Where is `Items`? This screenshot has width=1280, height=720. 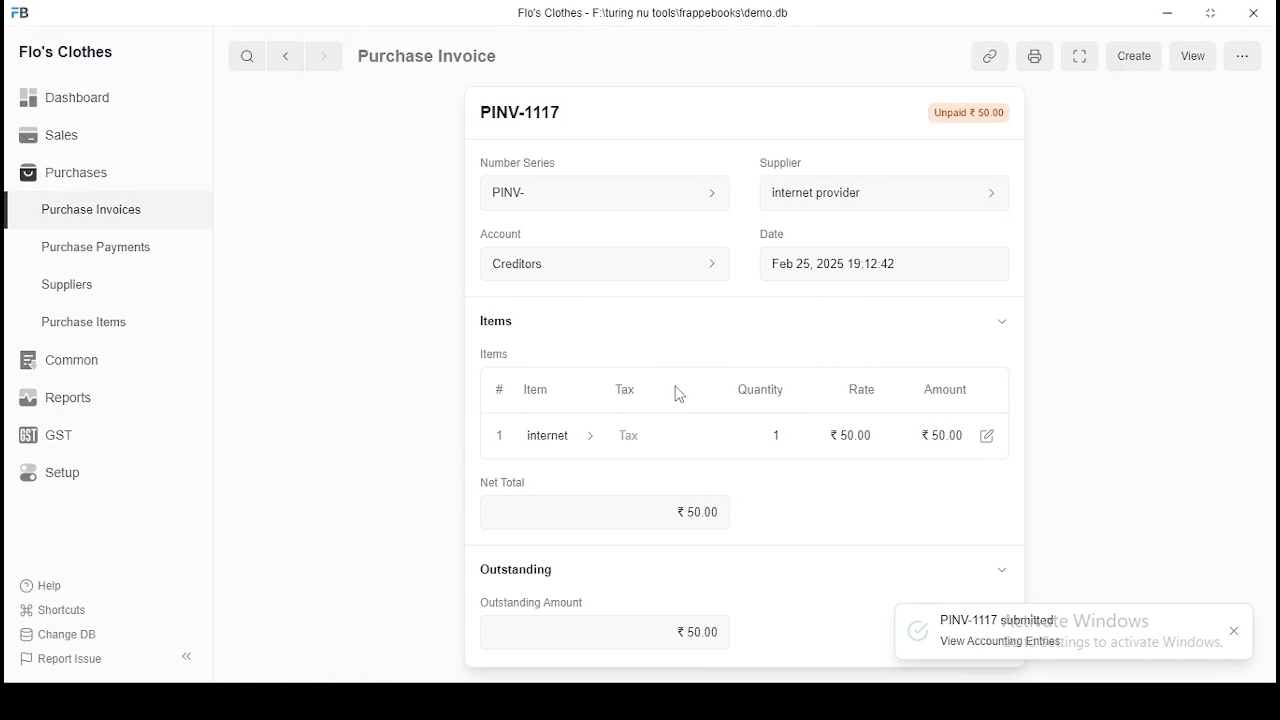 Items is located at coordinates (497, 319).